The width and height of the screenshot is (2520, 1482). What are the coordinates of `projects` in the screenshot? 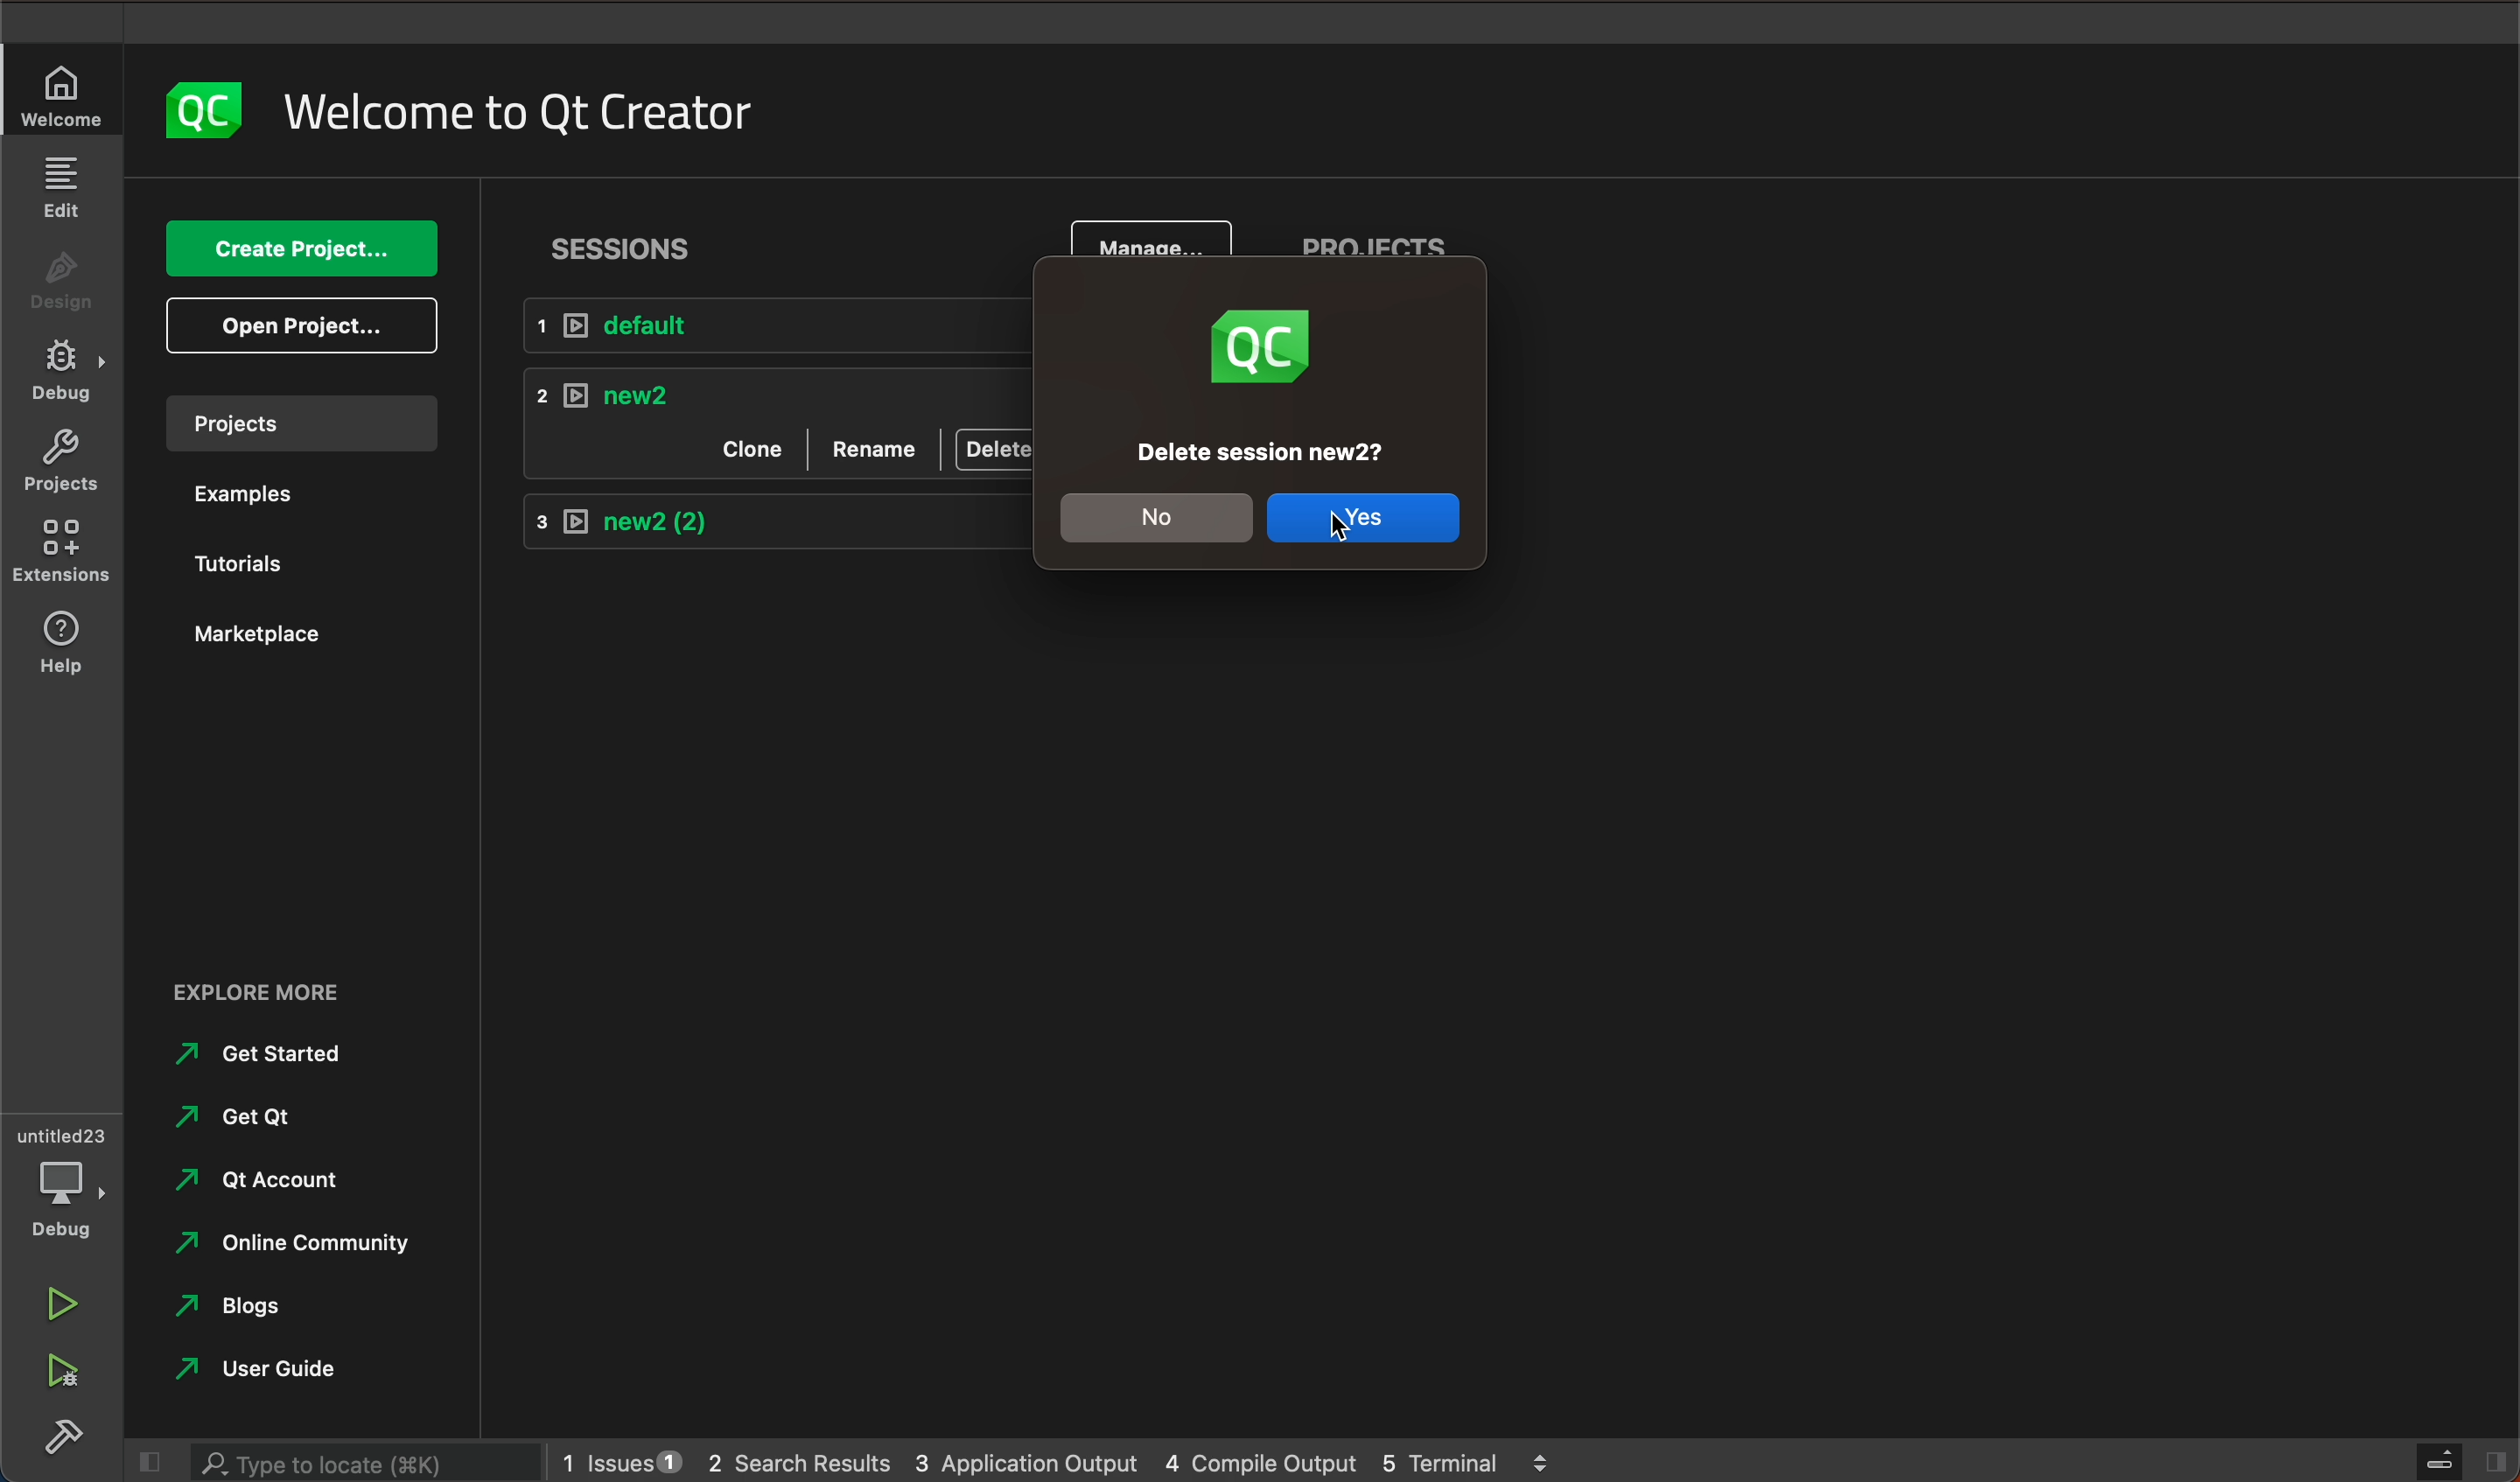 It's located at (62, 463).